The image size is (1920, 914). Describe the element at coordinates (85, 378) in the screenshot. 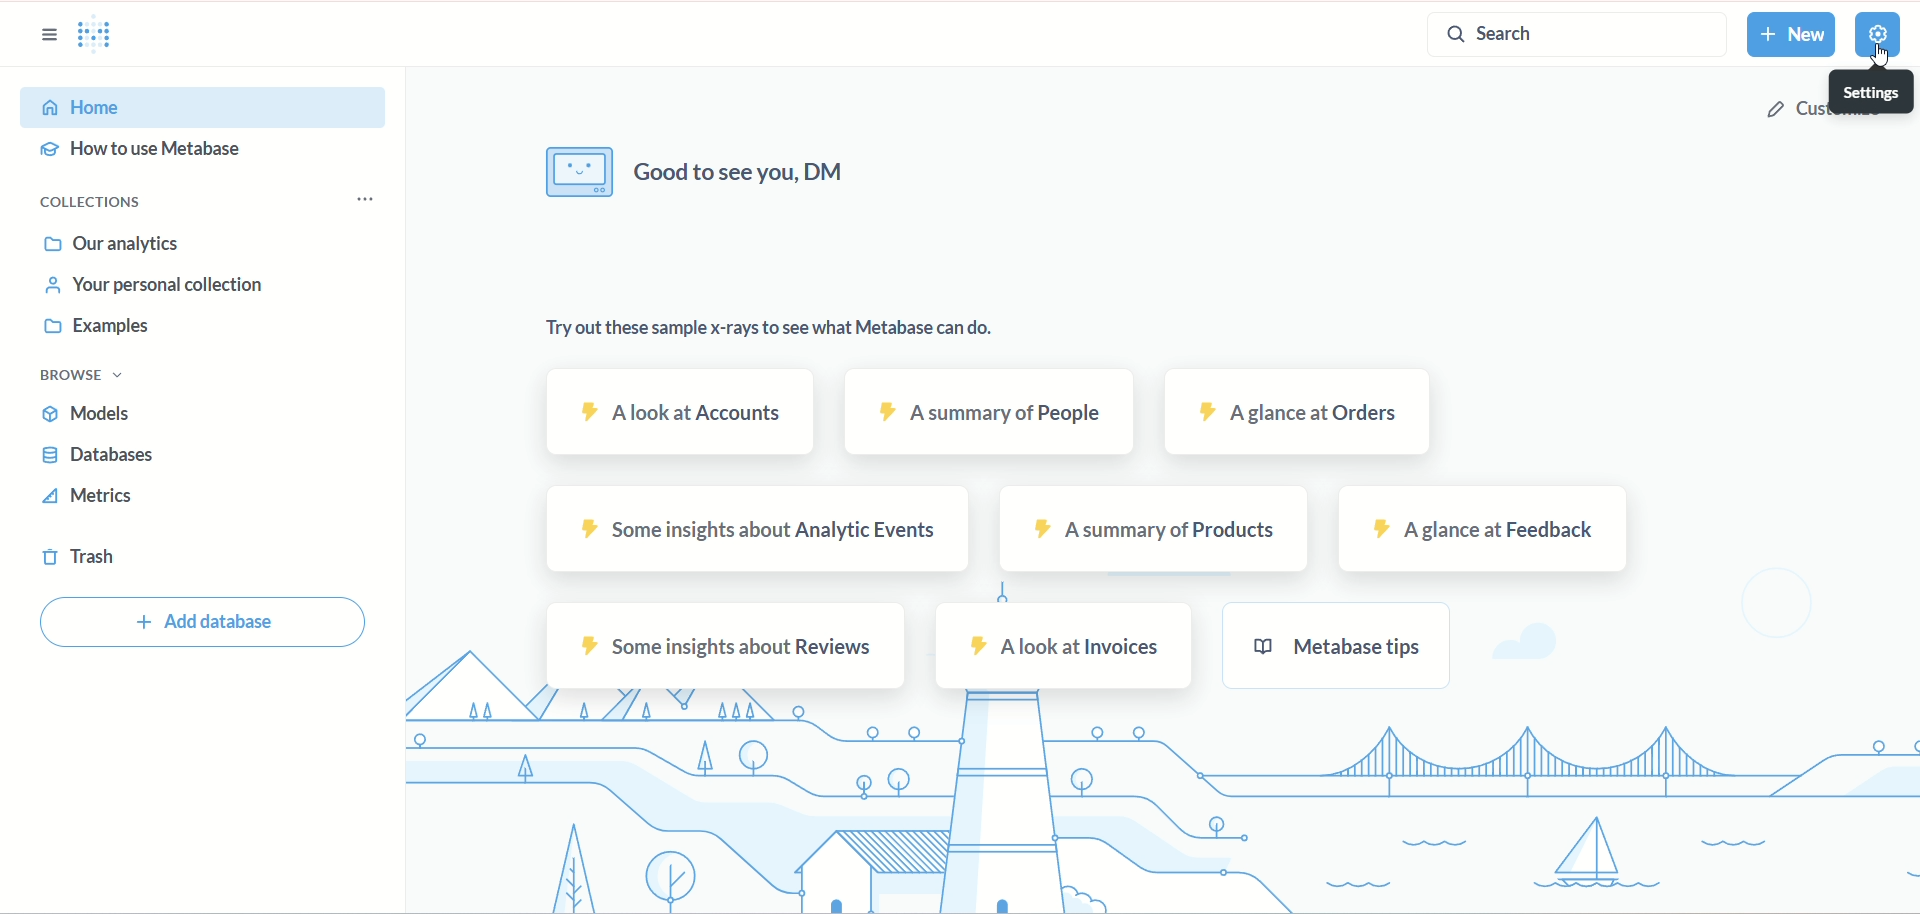

I see `browse` at that location.